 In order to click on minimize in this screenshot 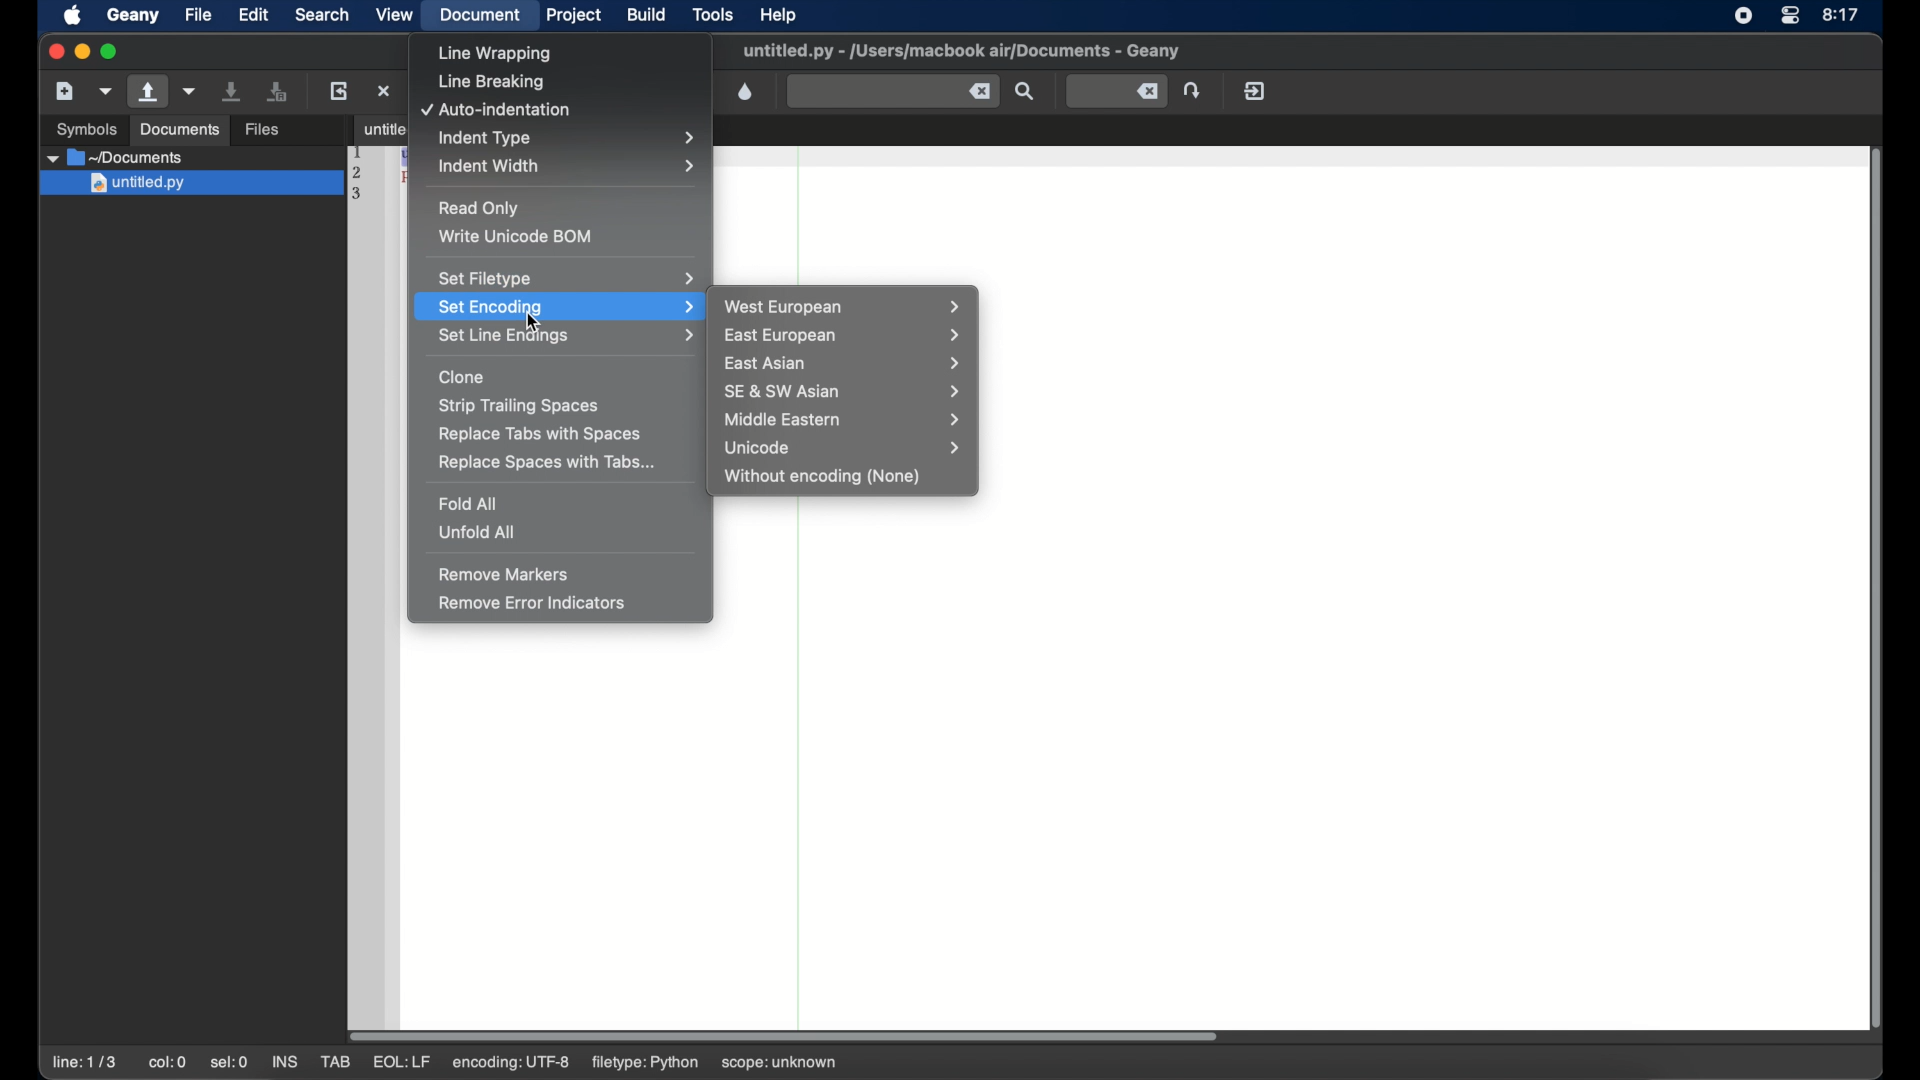, I will do `click(82, 52)`.